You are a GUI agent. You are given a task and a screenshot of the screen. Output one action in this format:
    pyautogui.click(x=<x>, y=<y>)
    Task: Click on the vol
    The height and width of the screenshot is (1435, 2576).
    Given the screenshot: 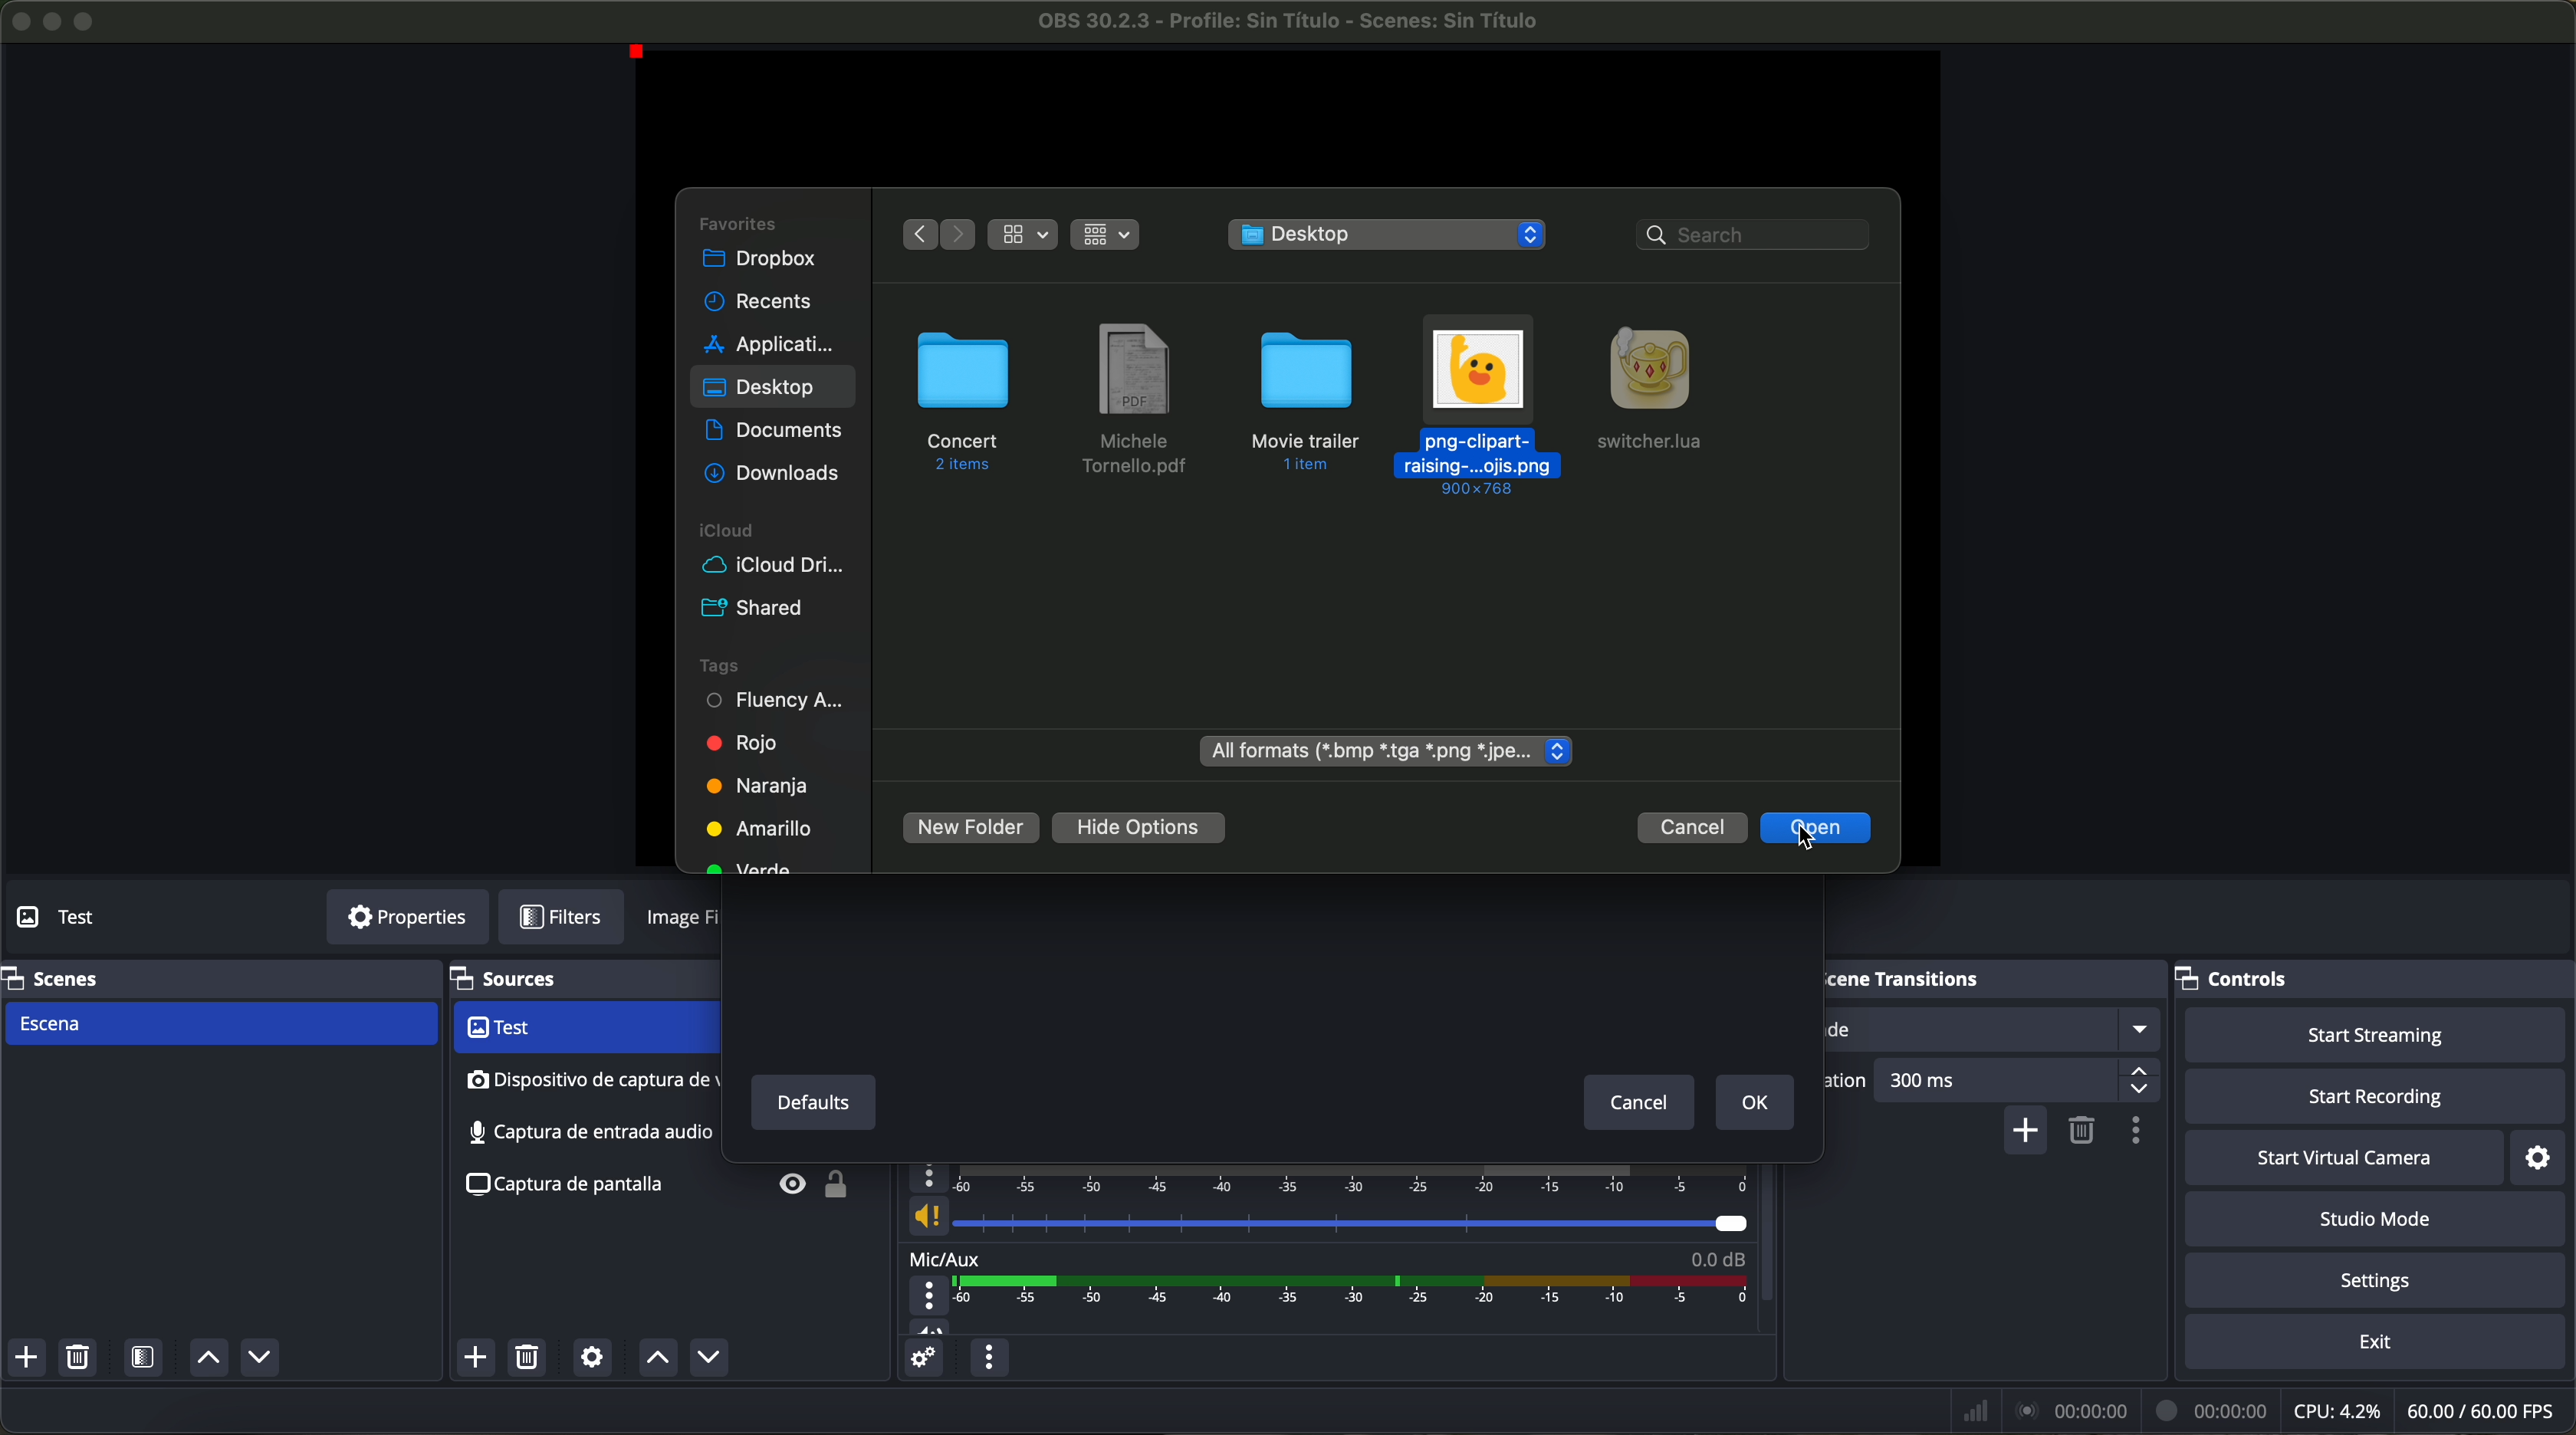 What is the action you would take?
    pyautogui.click(x=930, y=1326)
    